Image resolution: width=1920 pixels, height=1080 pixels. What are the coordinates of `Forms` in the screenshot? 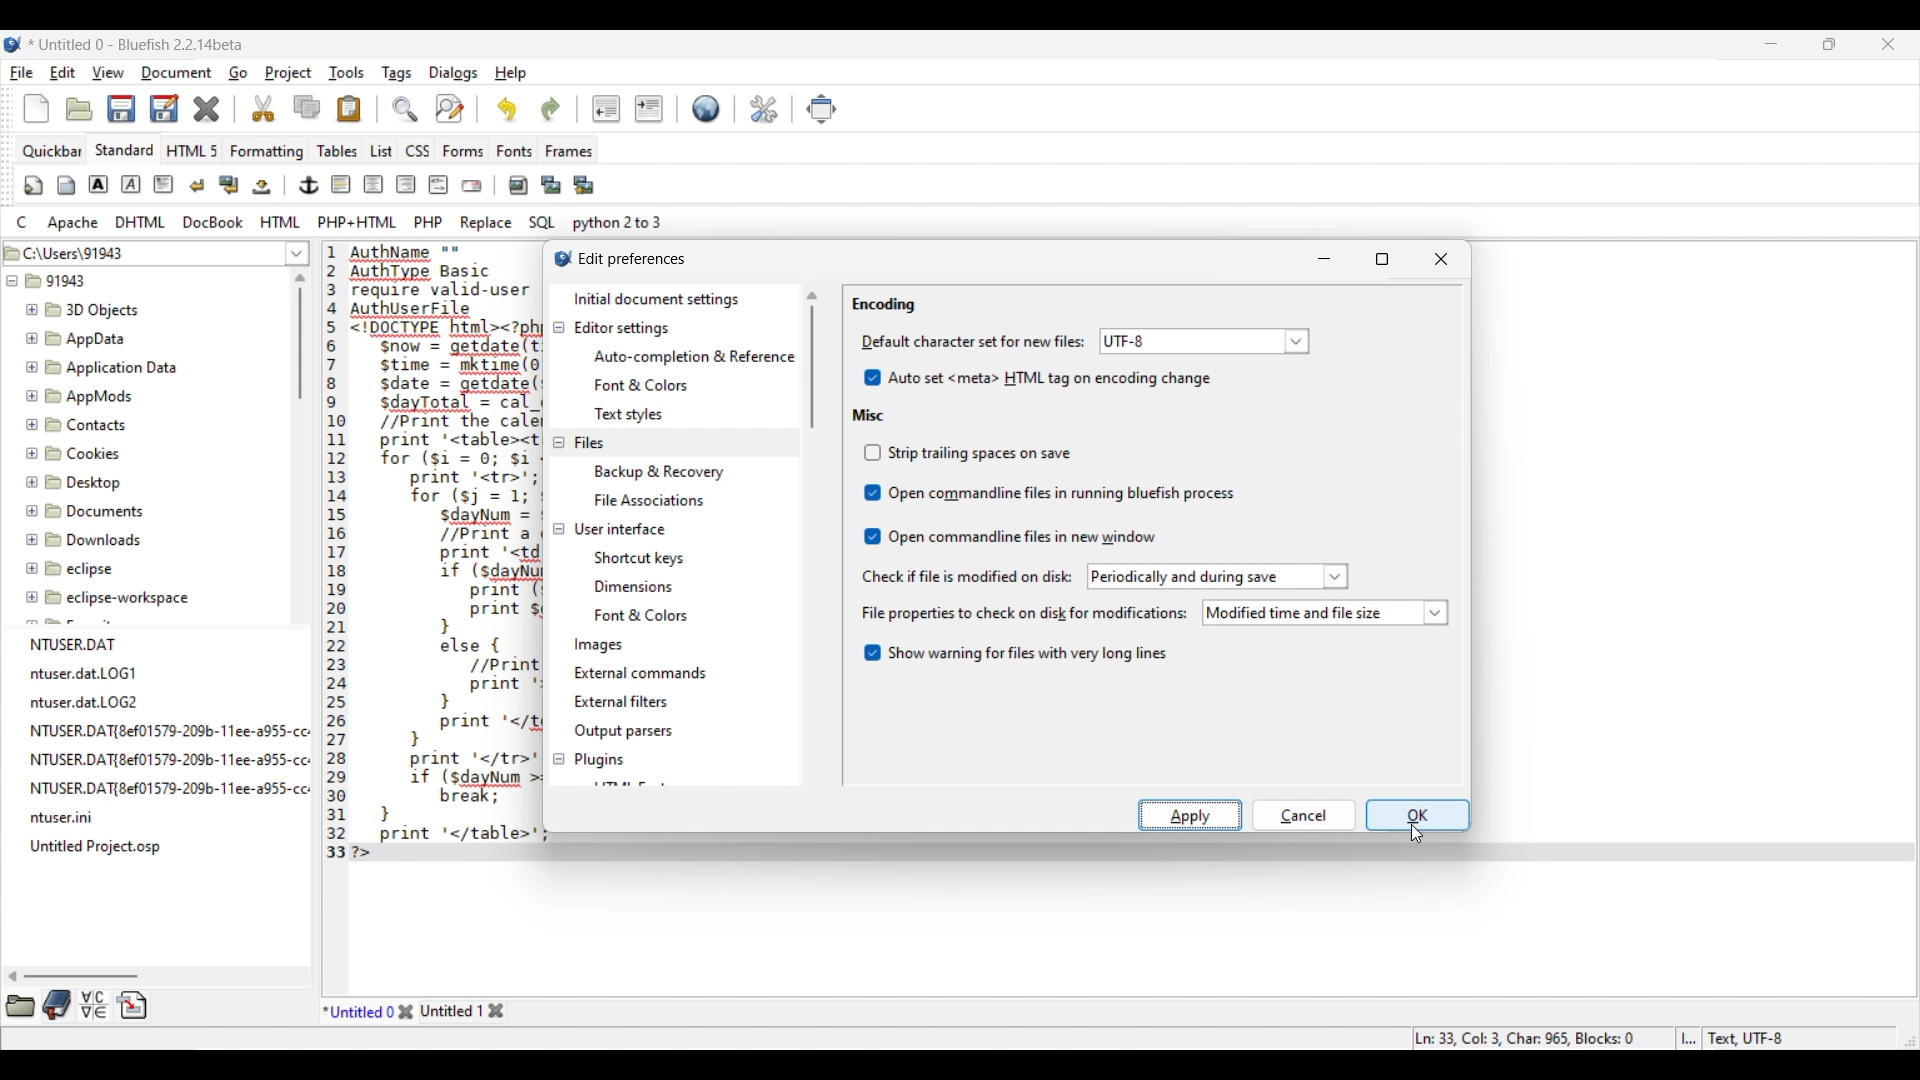 It's located at (464, 151).